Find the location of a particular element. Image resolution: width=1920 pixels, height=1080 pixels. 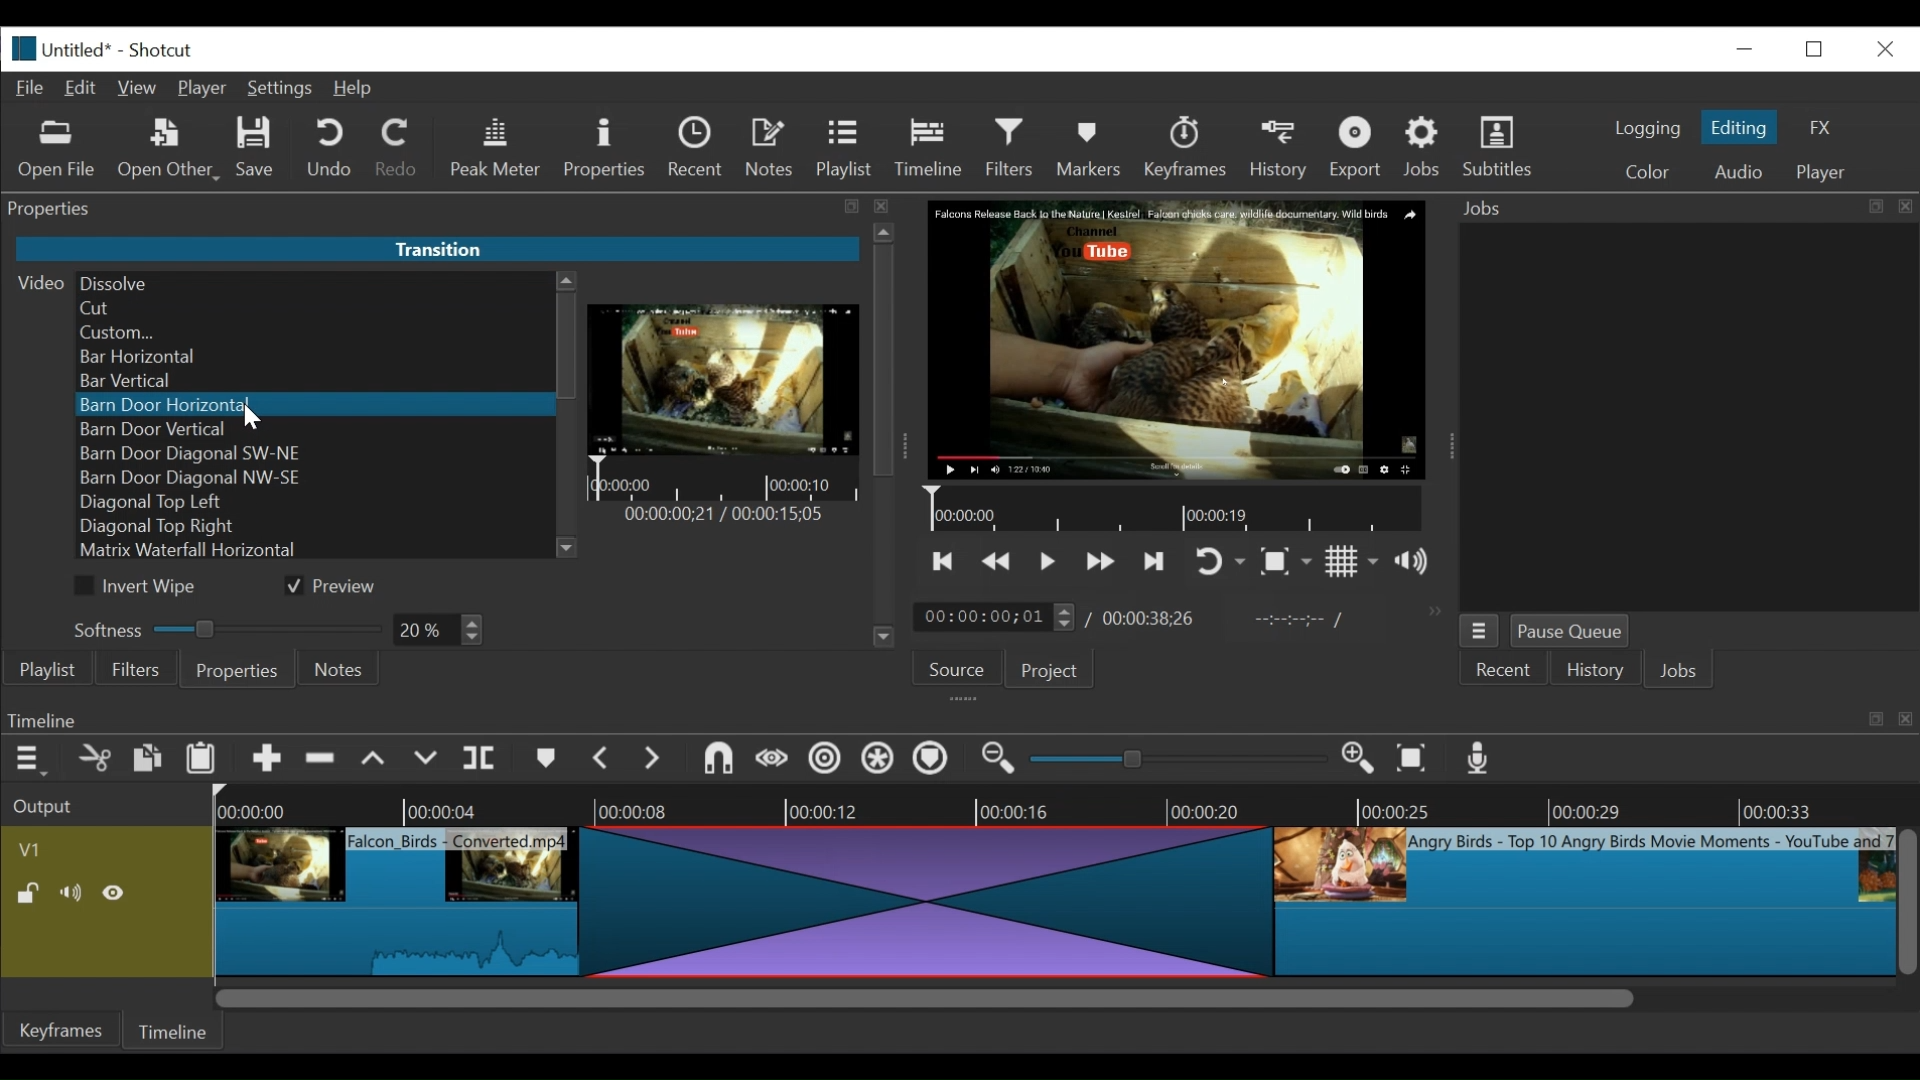

Scroll up is located at coordinates (567, 282).